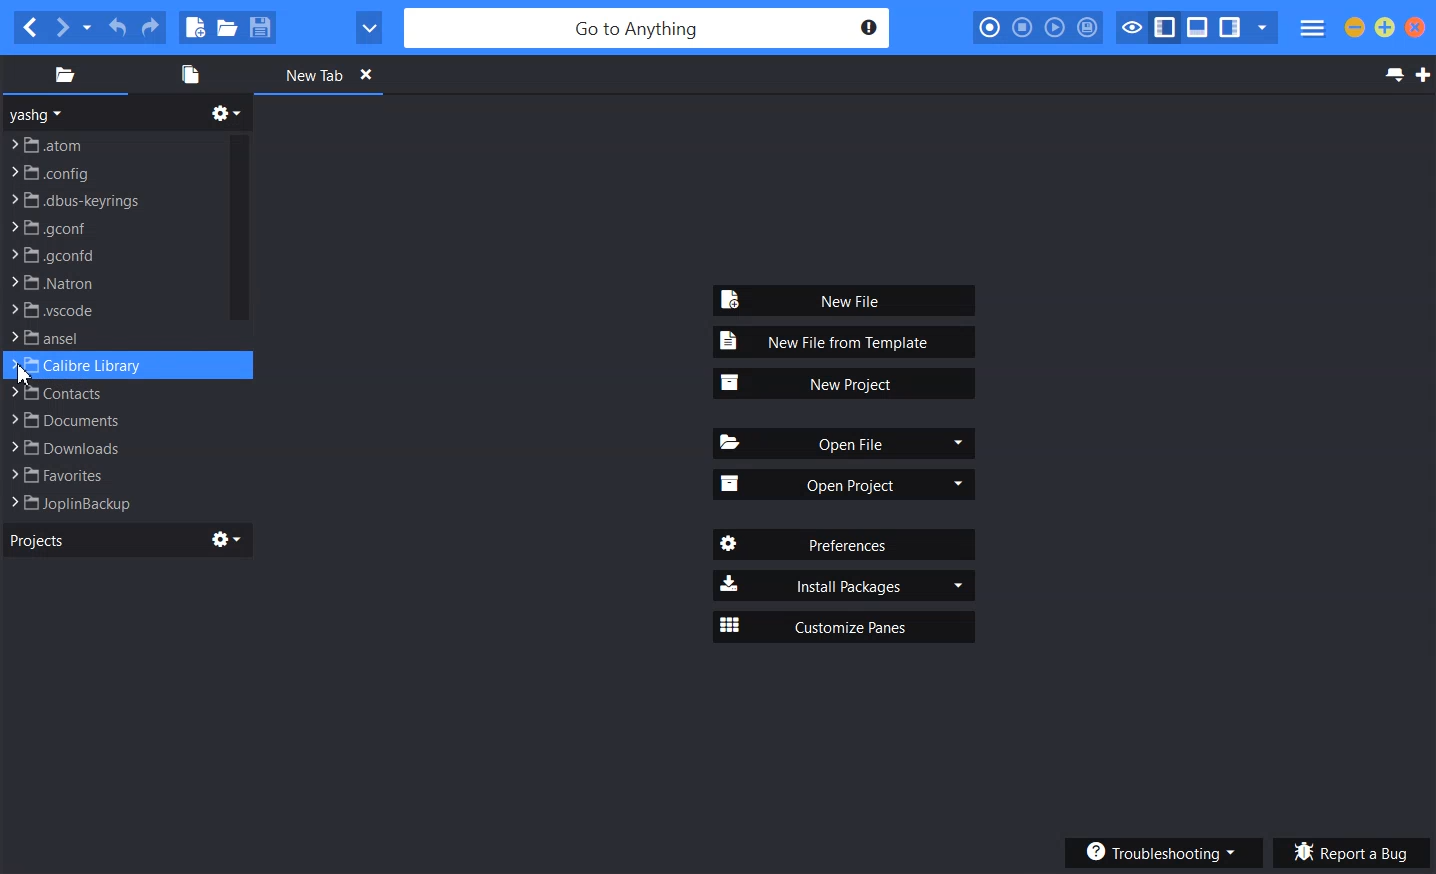 Image resolution: width=1436 pixels, height=874 pixels. What do you see at coordinates (1022, 28) in the screenshot?
I see `Stop recording macro` at bounding box center [1022, 28].